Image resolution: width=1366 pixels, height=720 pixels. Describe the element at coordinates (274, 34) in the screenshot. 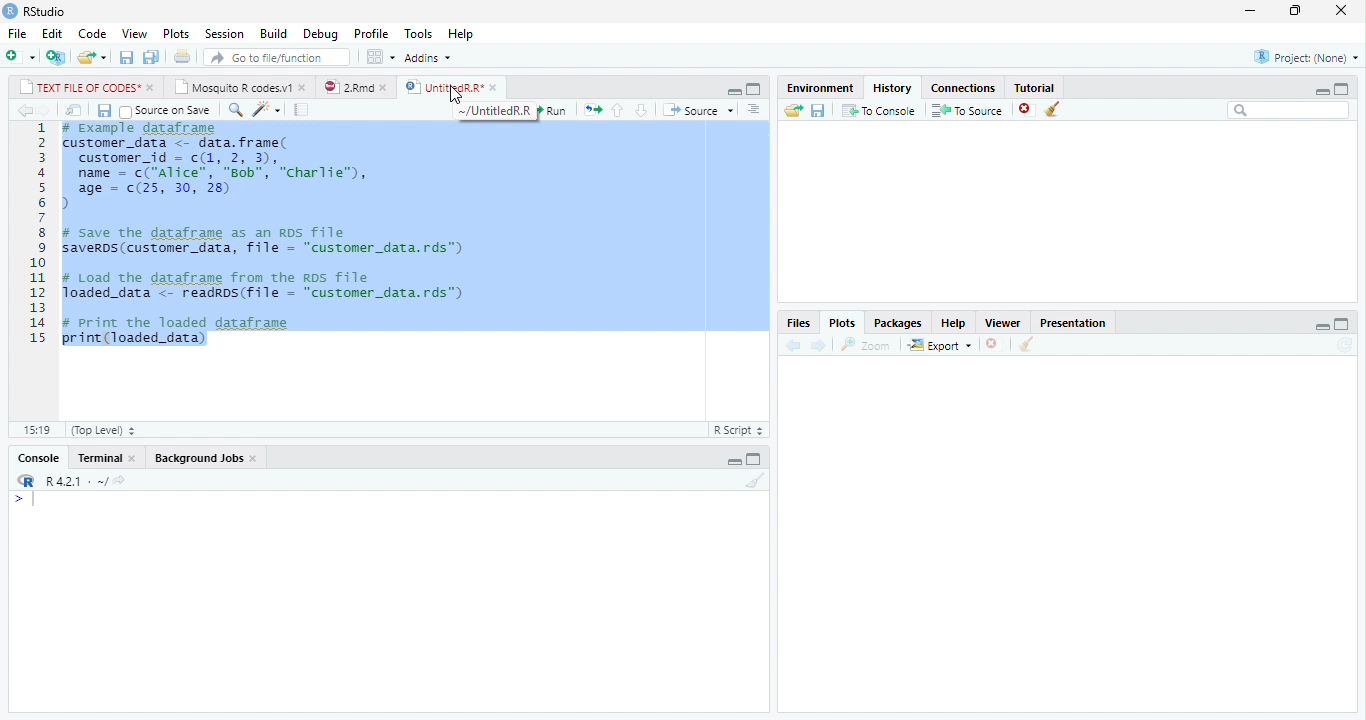

I see `Build` at that location.